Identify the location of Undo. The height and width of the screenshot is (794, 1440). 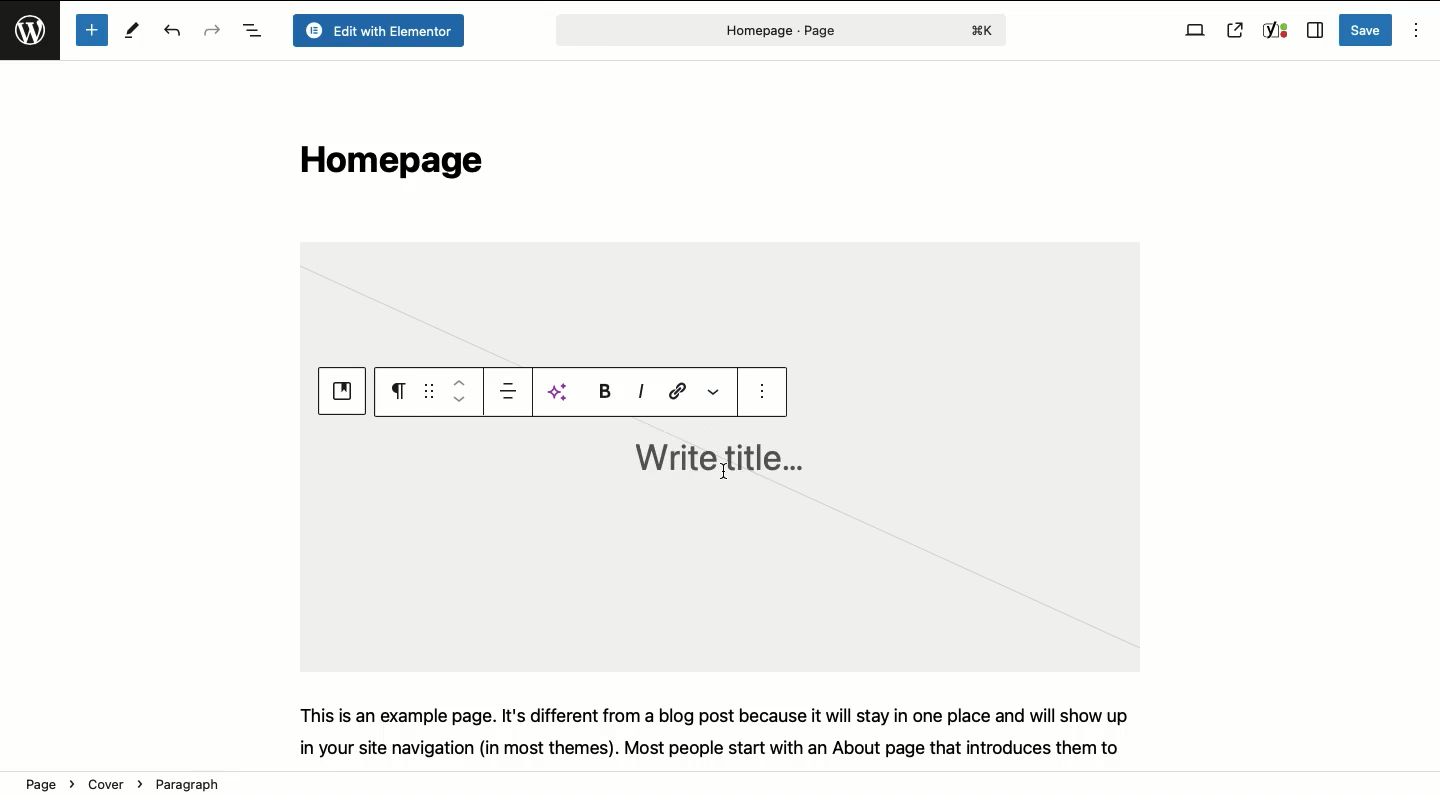
(175, 32).